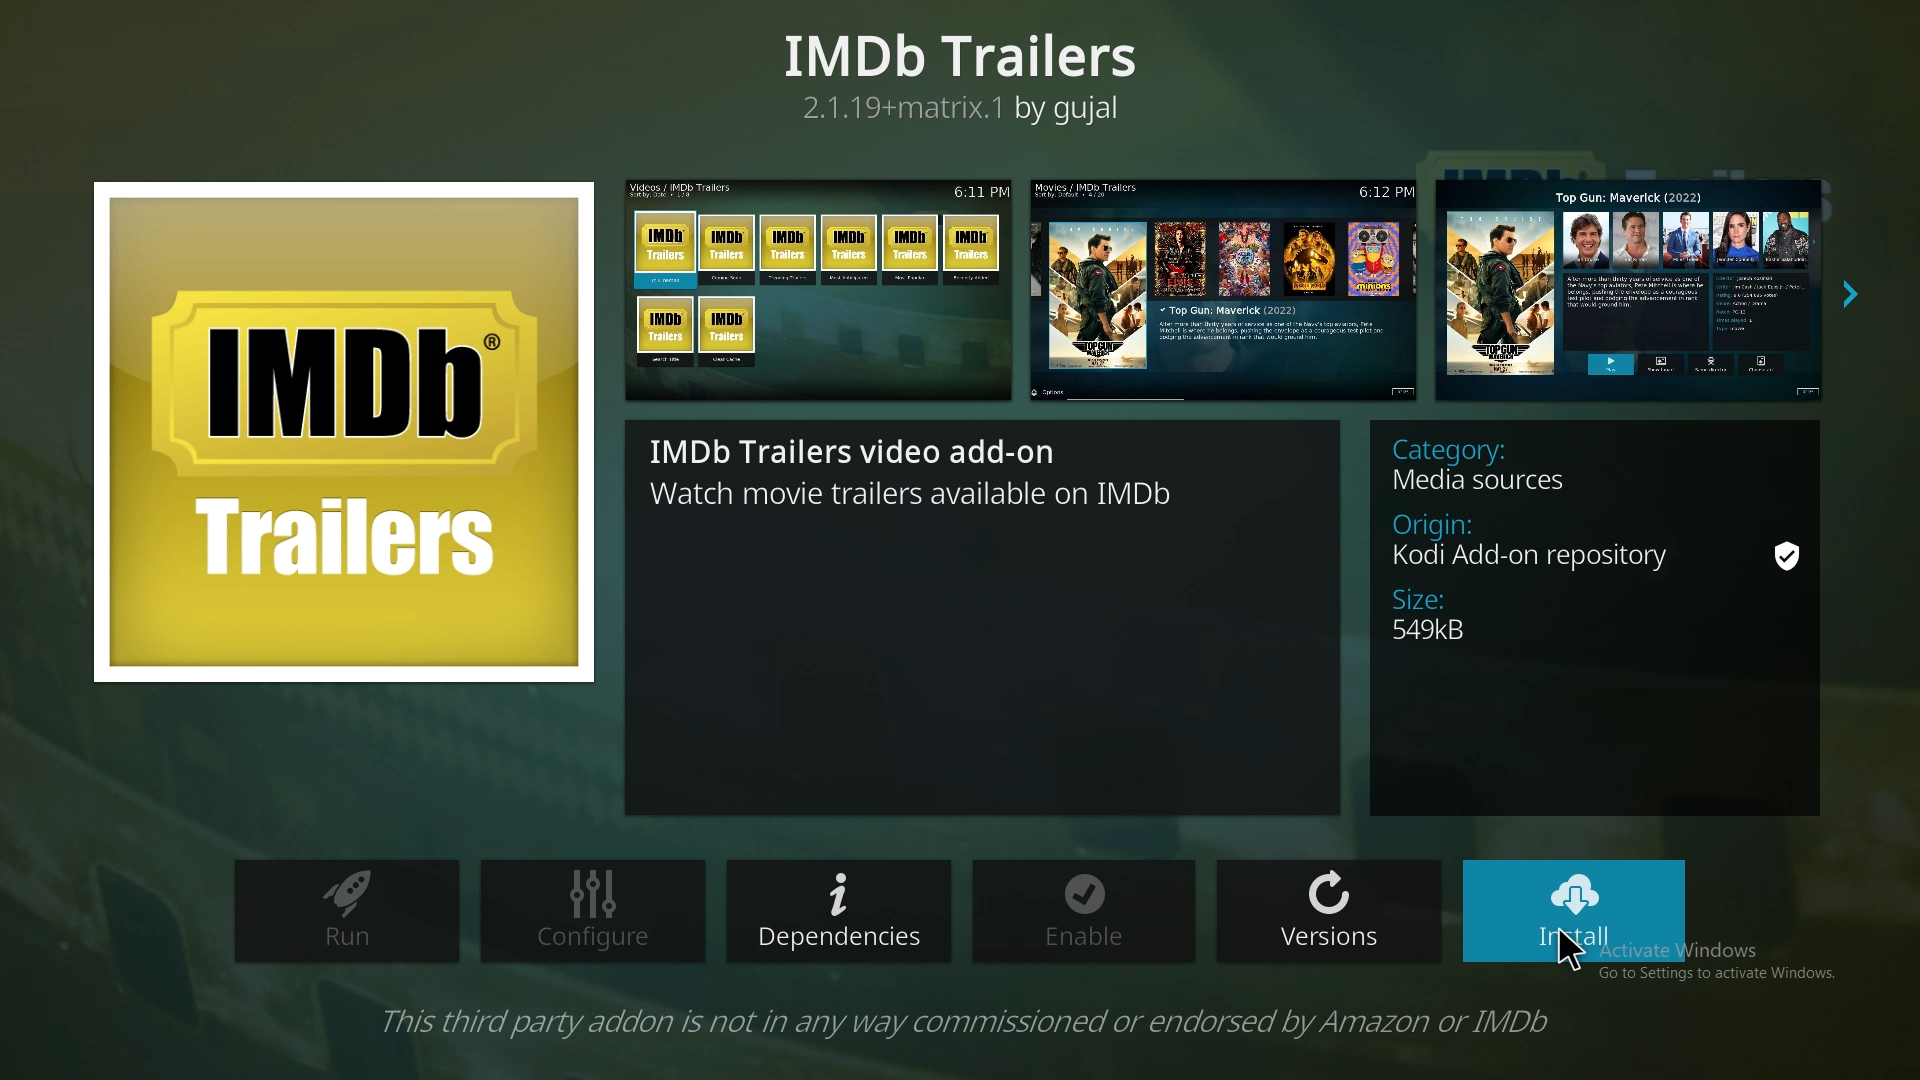 This screenshot has height=1080, width=1920. What do you see at coordinates (1482, 616) in the screenshot?
I see `size` at bounding box center [1482, 616].